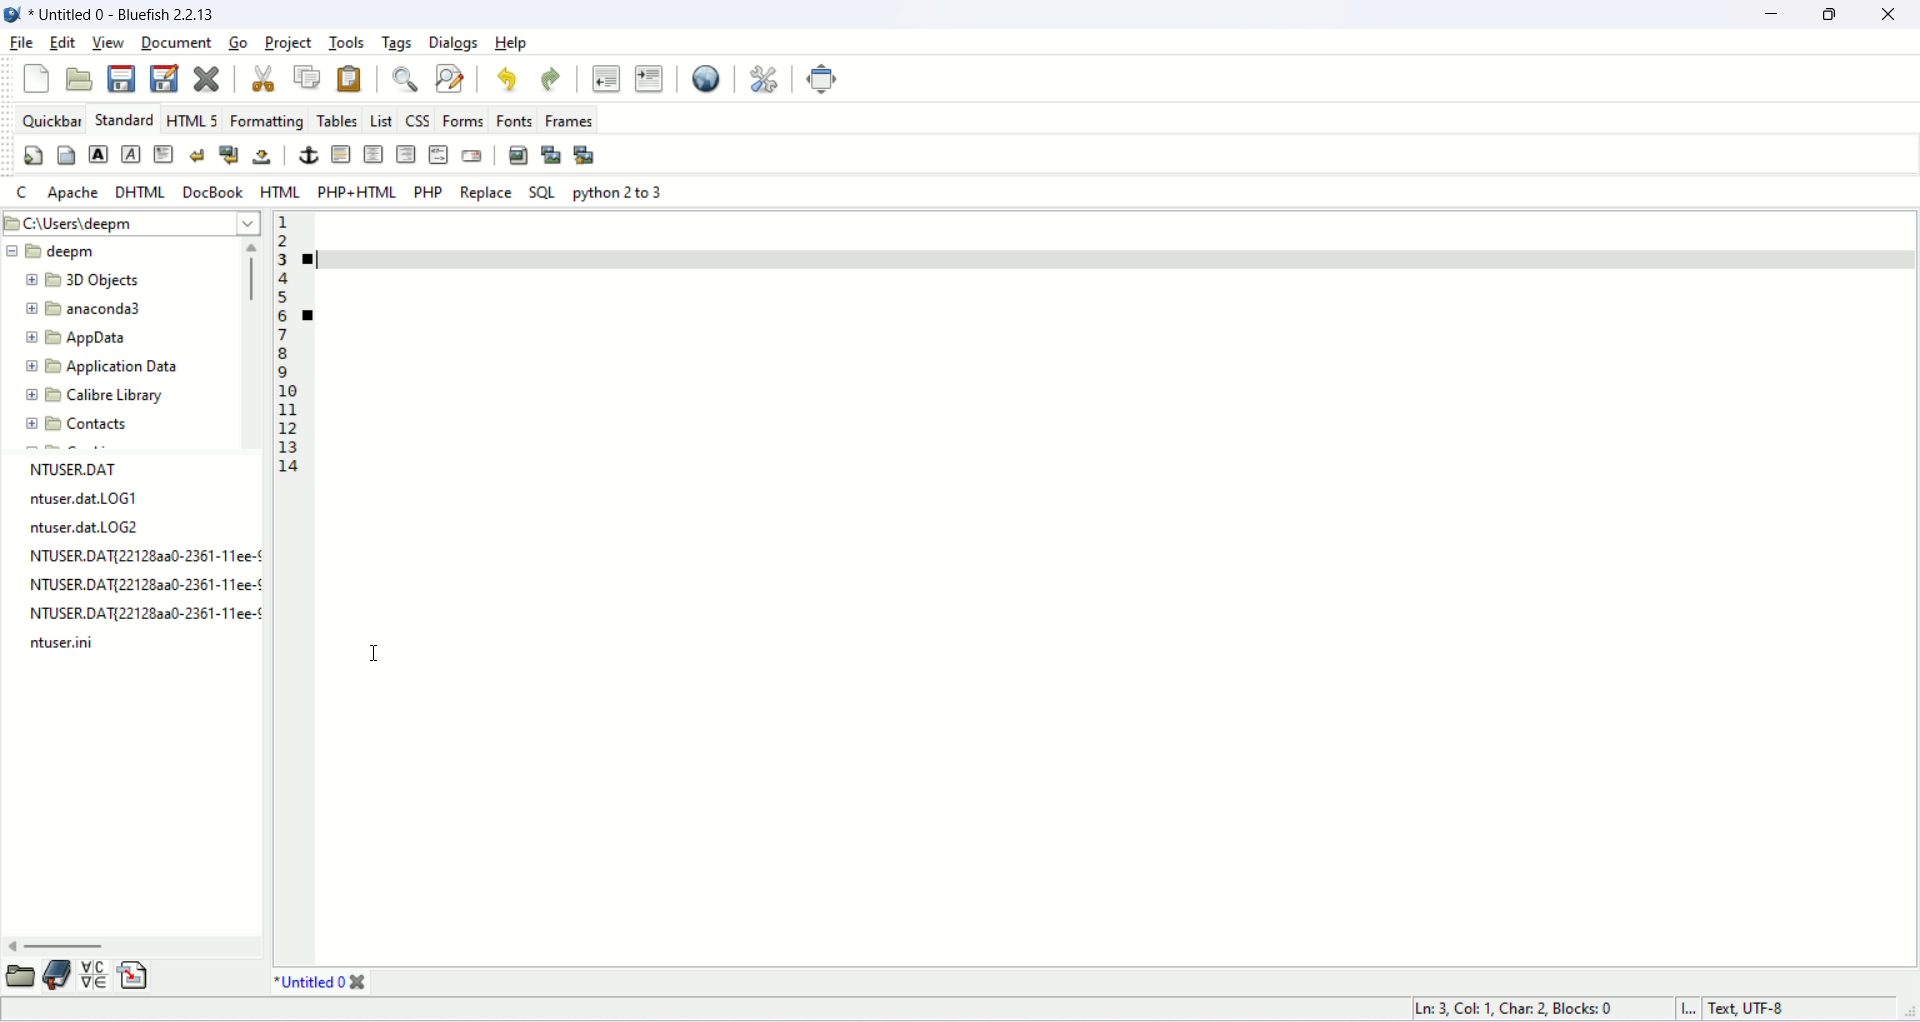 This screenshot has width=1920, height=1022. What do you see at coordinates (33, 155) in the screenshot?
I see `quickstart` at bounding box center [33, 155].